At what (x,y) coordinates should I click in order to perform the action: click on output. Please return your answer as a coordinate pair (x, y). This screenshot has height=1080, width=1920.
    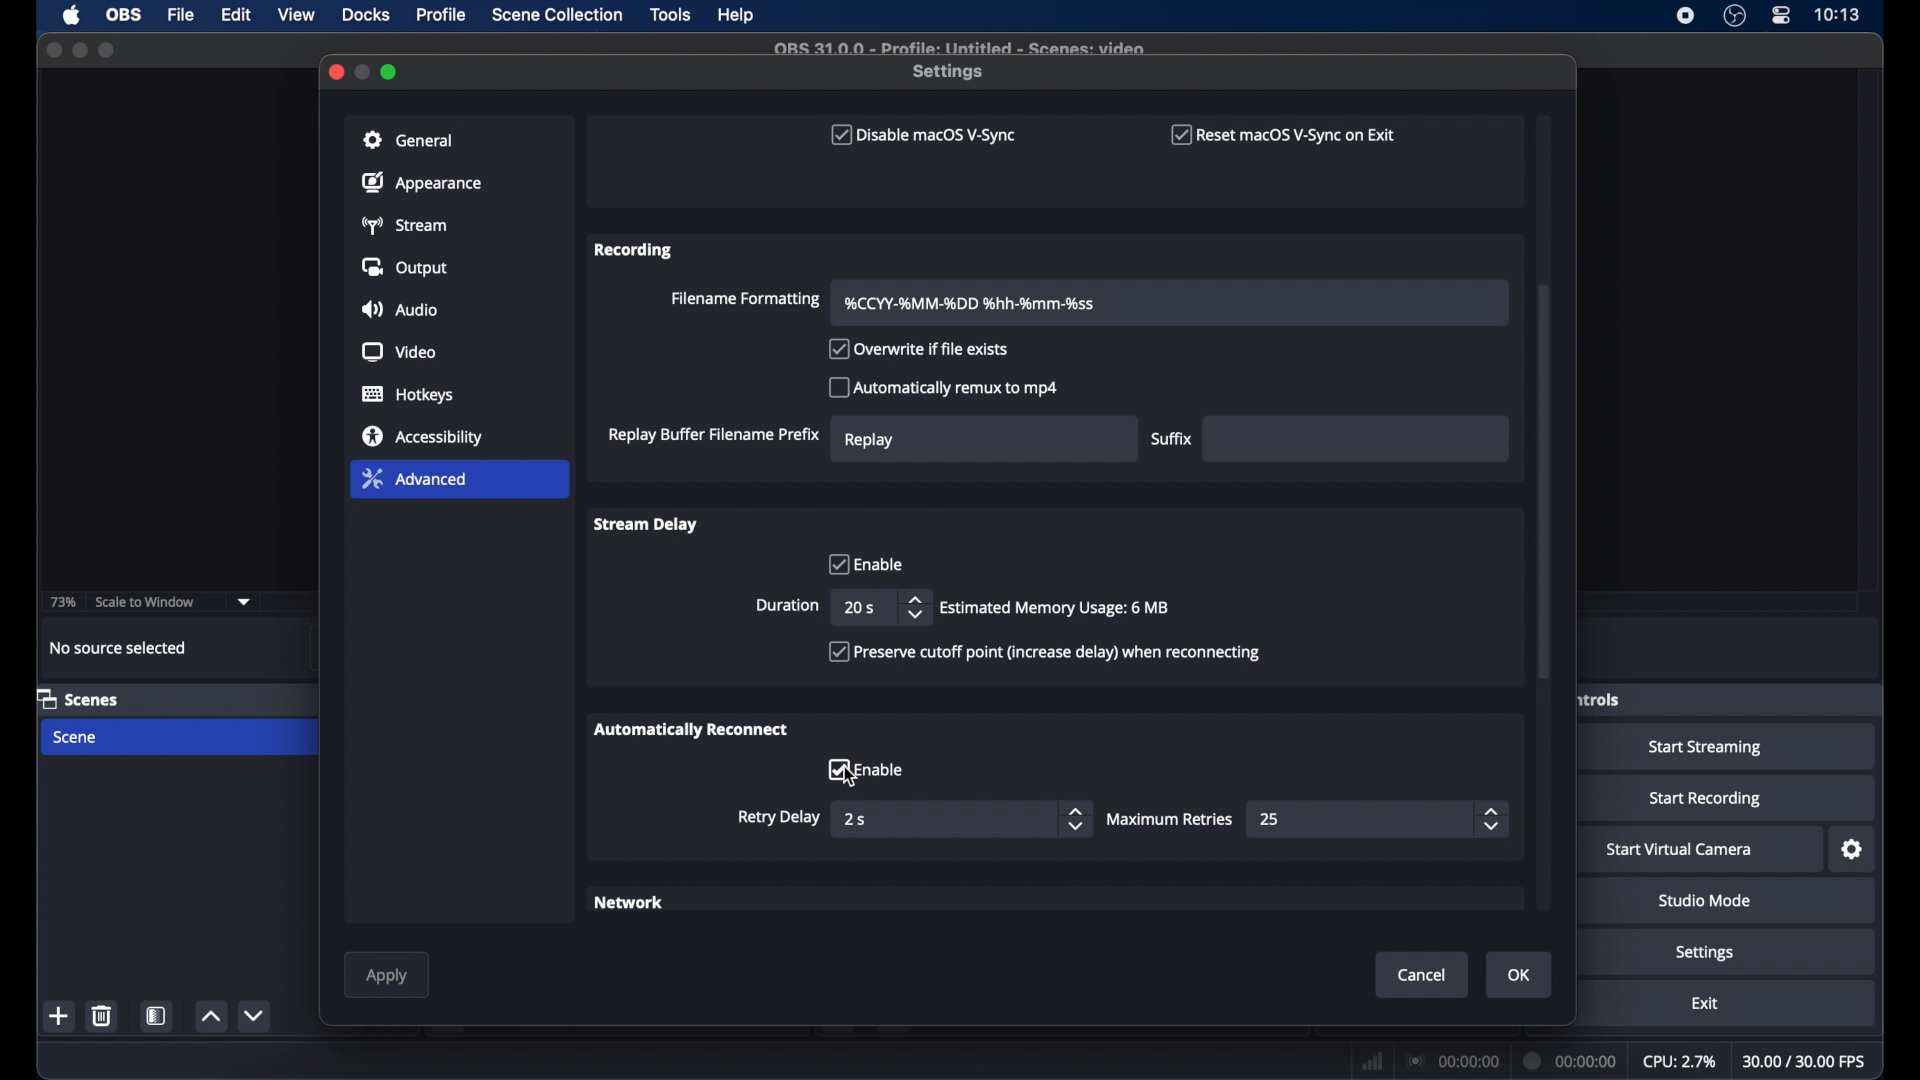
    Looking at the image, I should click on (407, 267).